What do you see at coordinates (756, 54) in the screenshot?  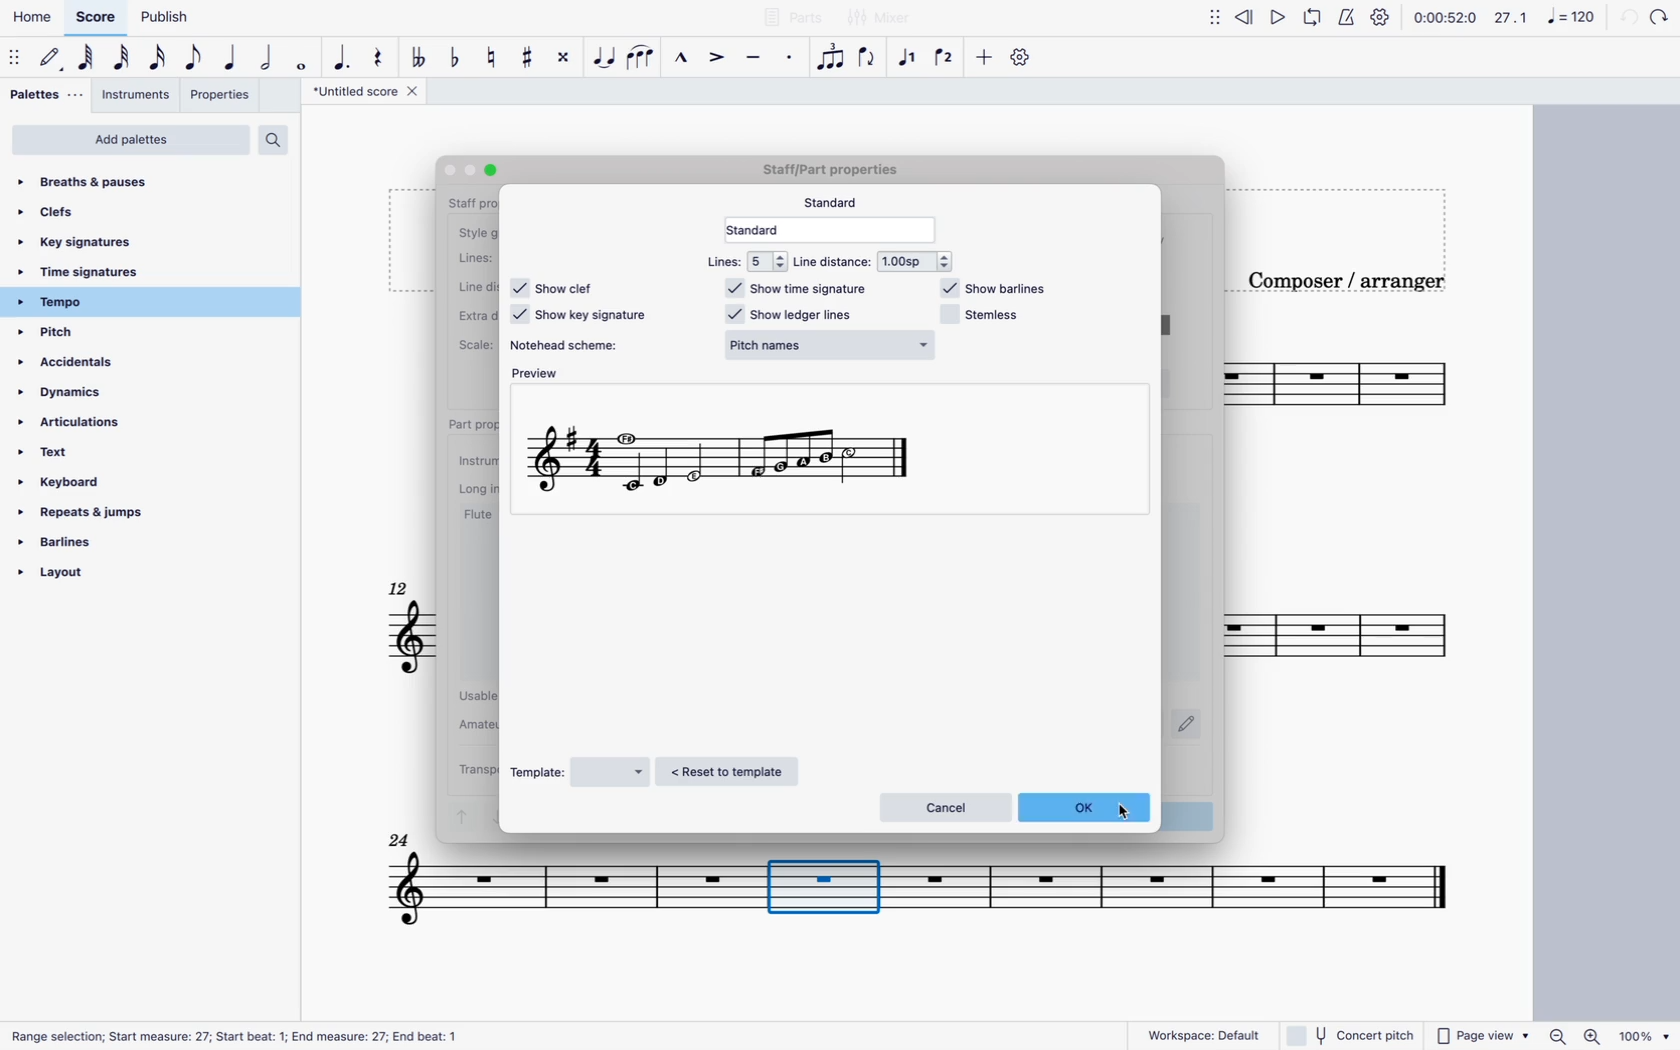 I see `tenuto` at bounding box center [756, 54].